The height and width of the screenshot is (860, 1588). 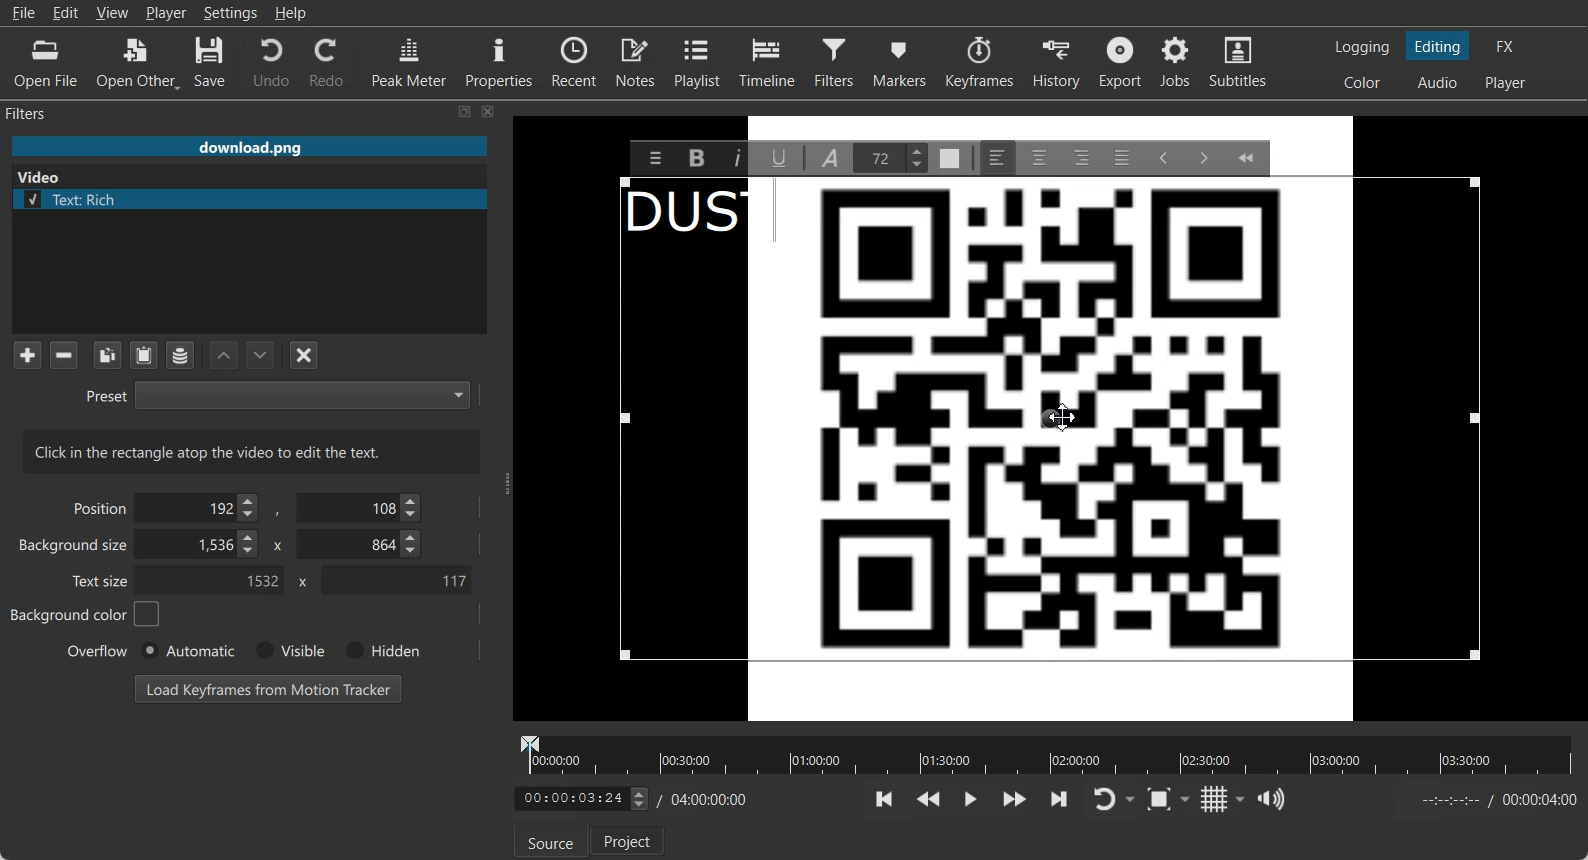 What do you see at coordinates (379, 650) in the screenshot?
I see `Hidden` at bounding box center [379, 650].